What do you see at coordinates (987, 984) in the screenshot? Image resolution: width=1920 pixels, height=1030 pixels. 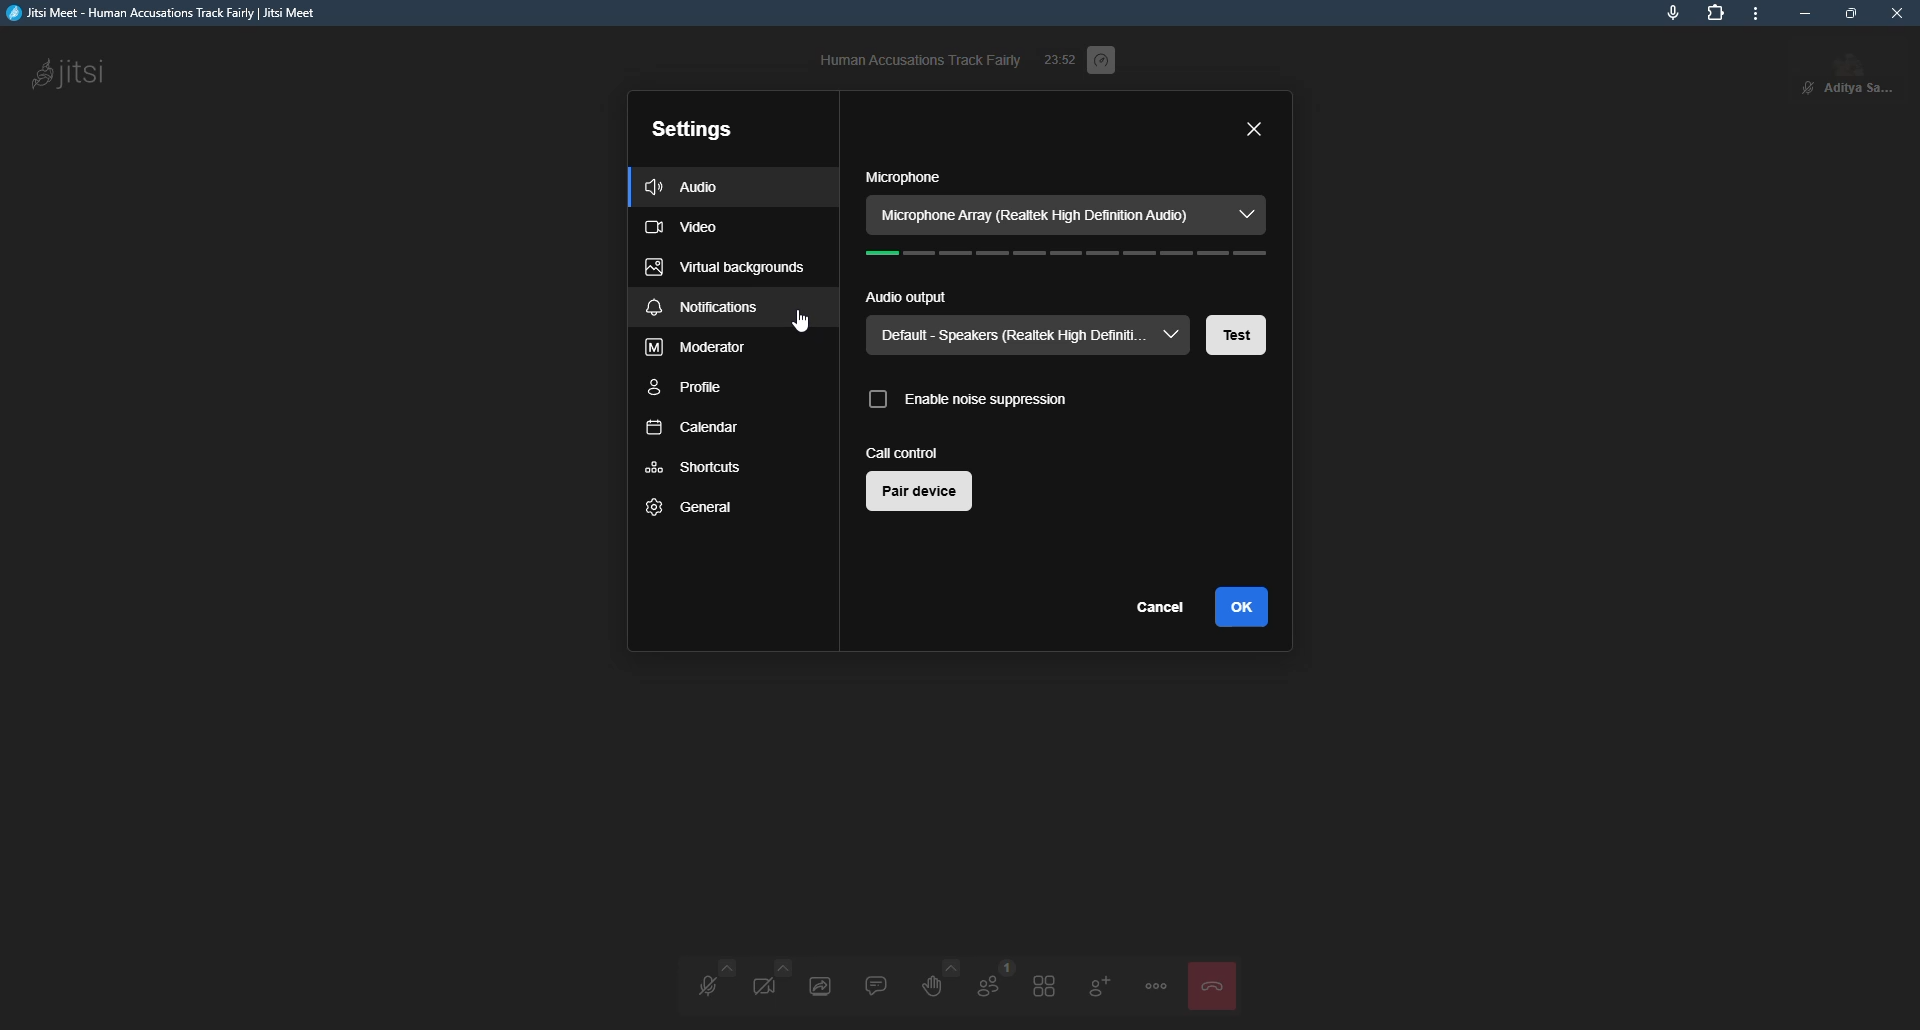 I see `participants` at bounding box center [987, 984].